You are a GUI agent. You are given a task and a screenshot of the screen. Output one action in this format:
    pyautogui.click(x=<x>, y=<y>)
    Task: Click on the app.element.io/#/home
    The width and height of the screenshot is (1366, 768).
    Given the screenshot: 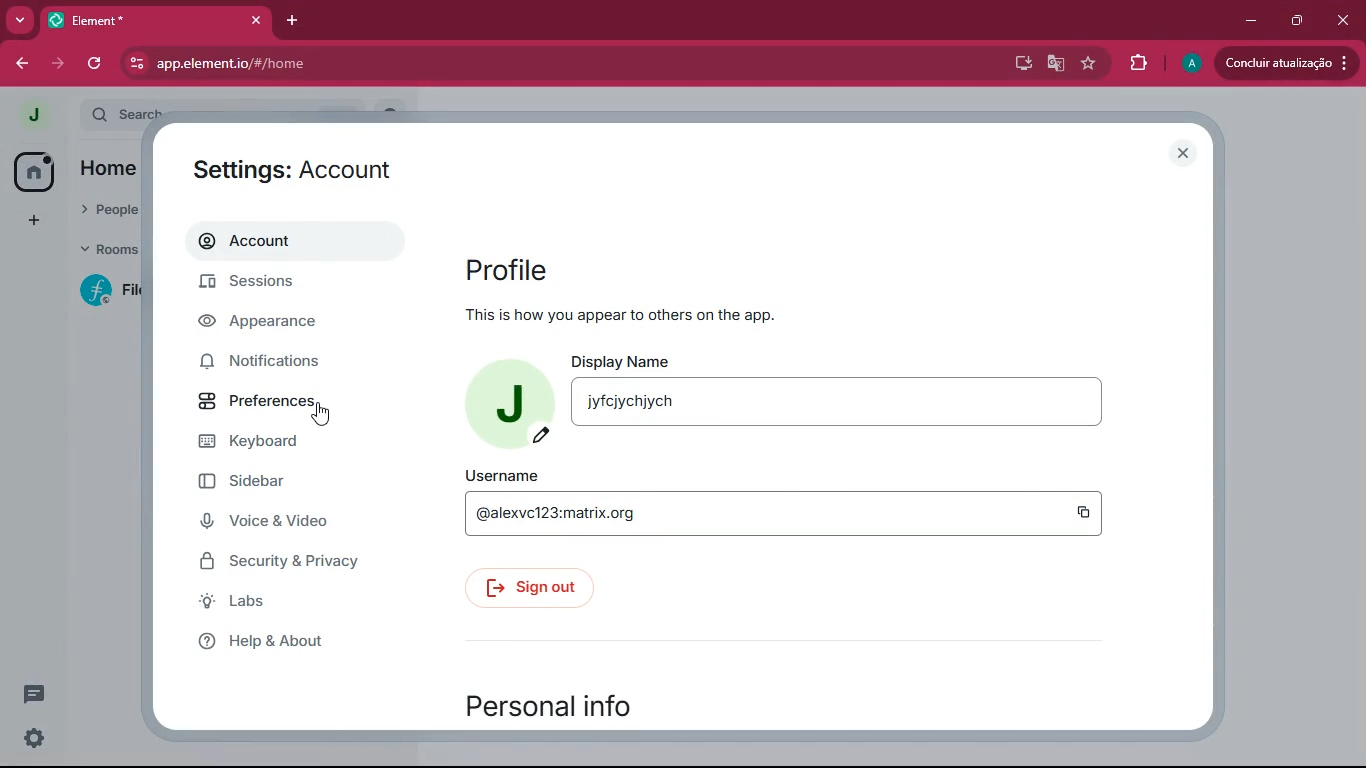 What is the action you would take?
    pyautogui.click(x=349, y=64)
    